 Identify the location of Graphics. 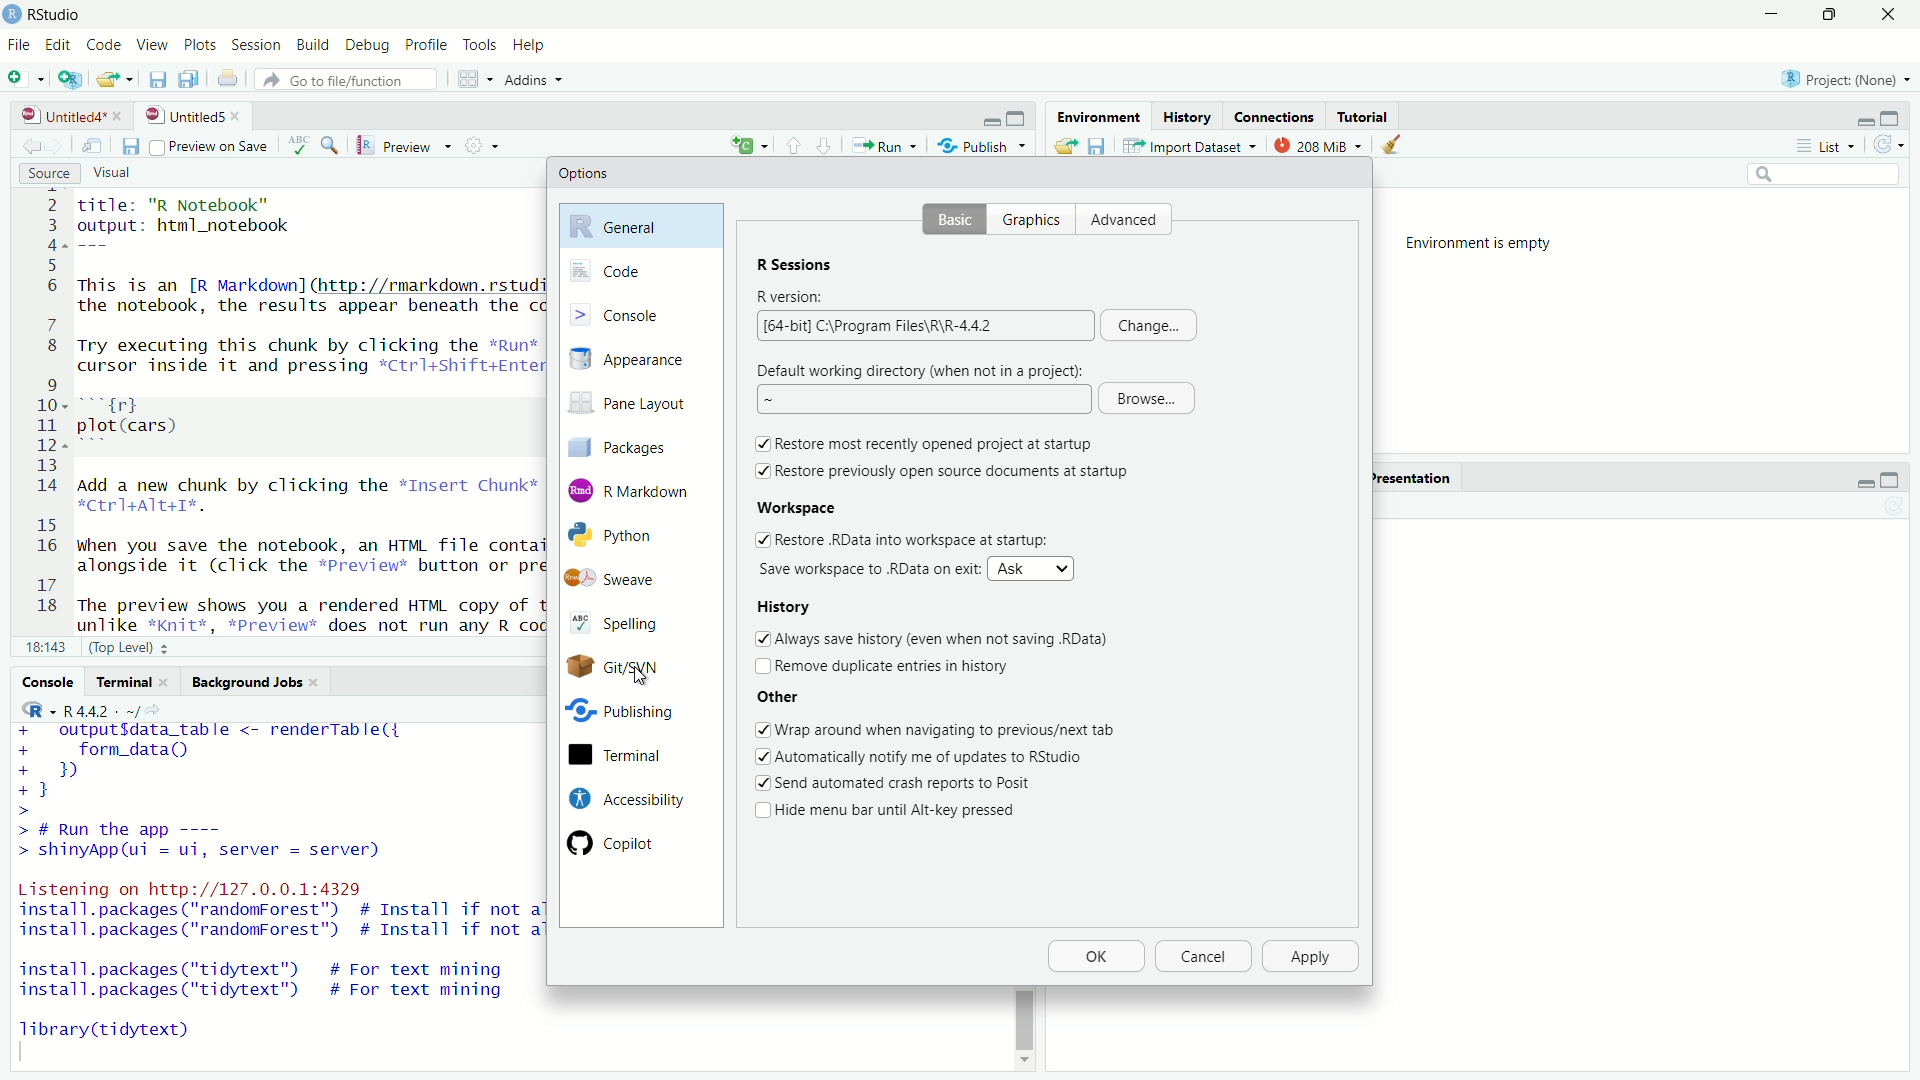
(1036, 220).